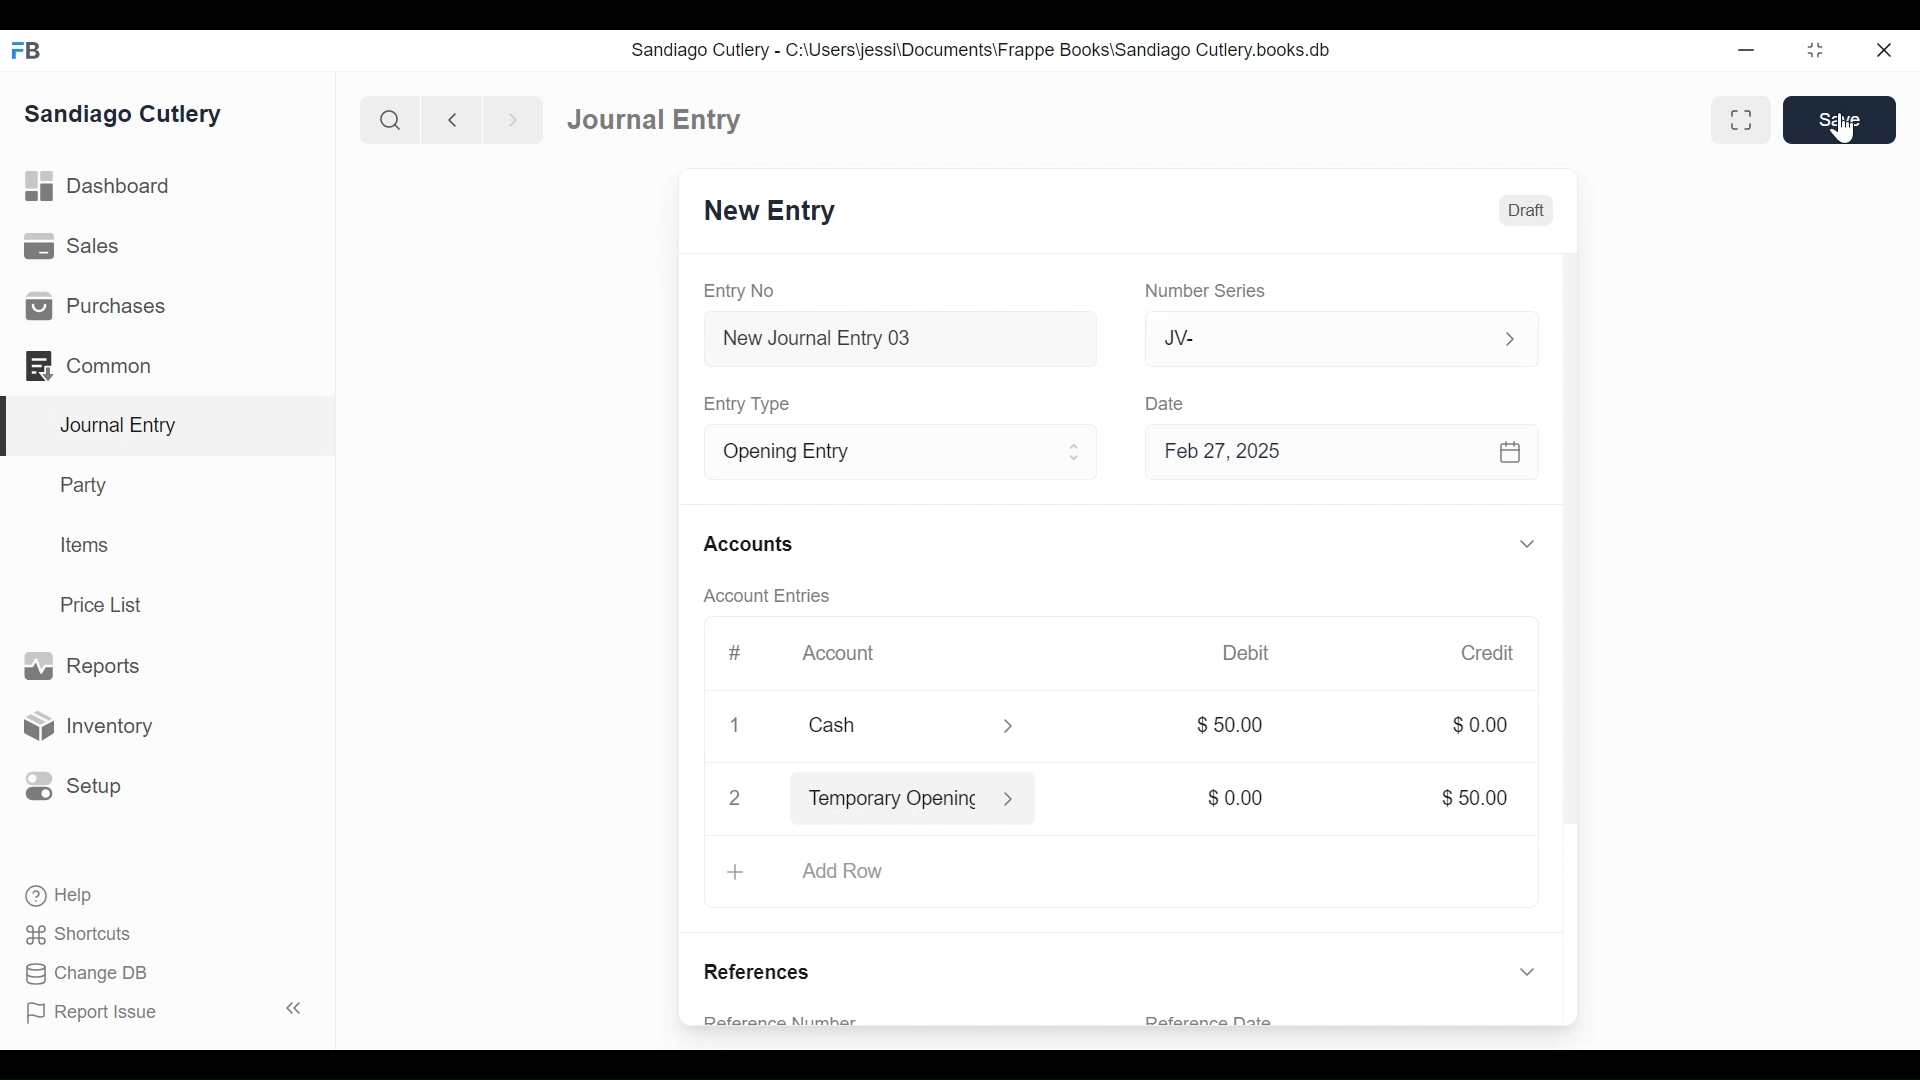  Describe the element at coordinates (1524, 212) in the screenshot. I see `Draft` at that location.